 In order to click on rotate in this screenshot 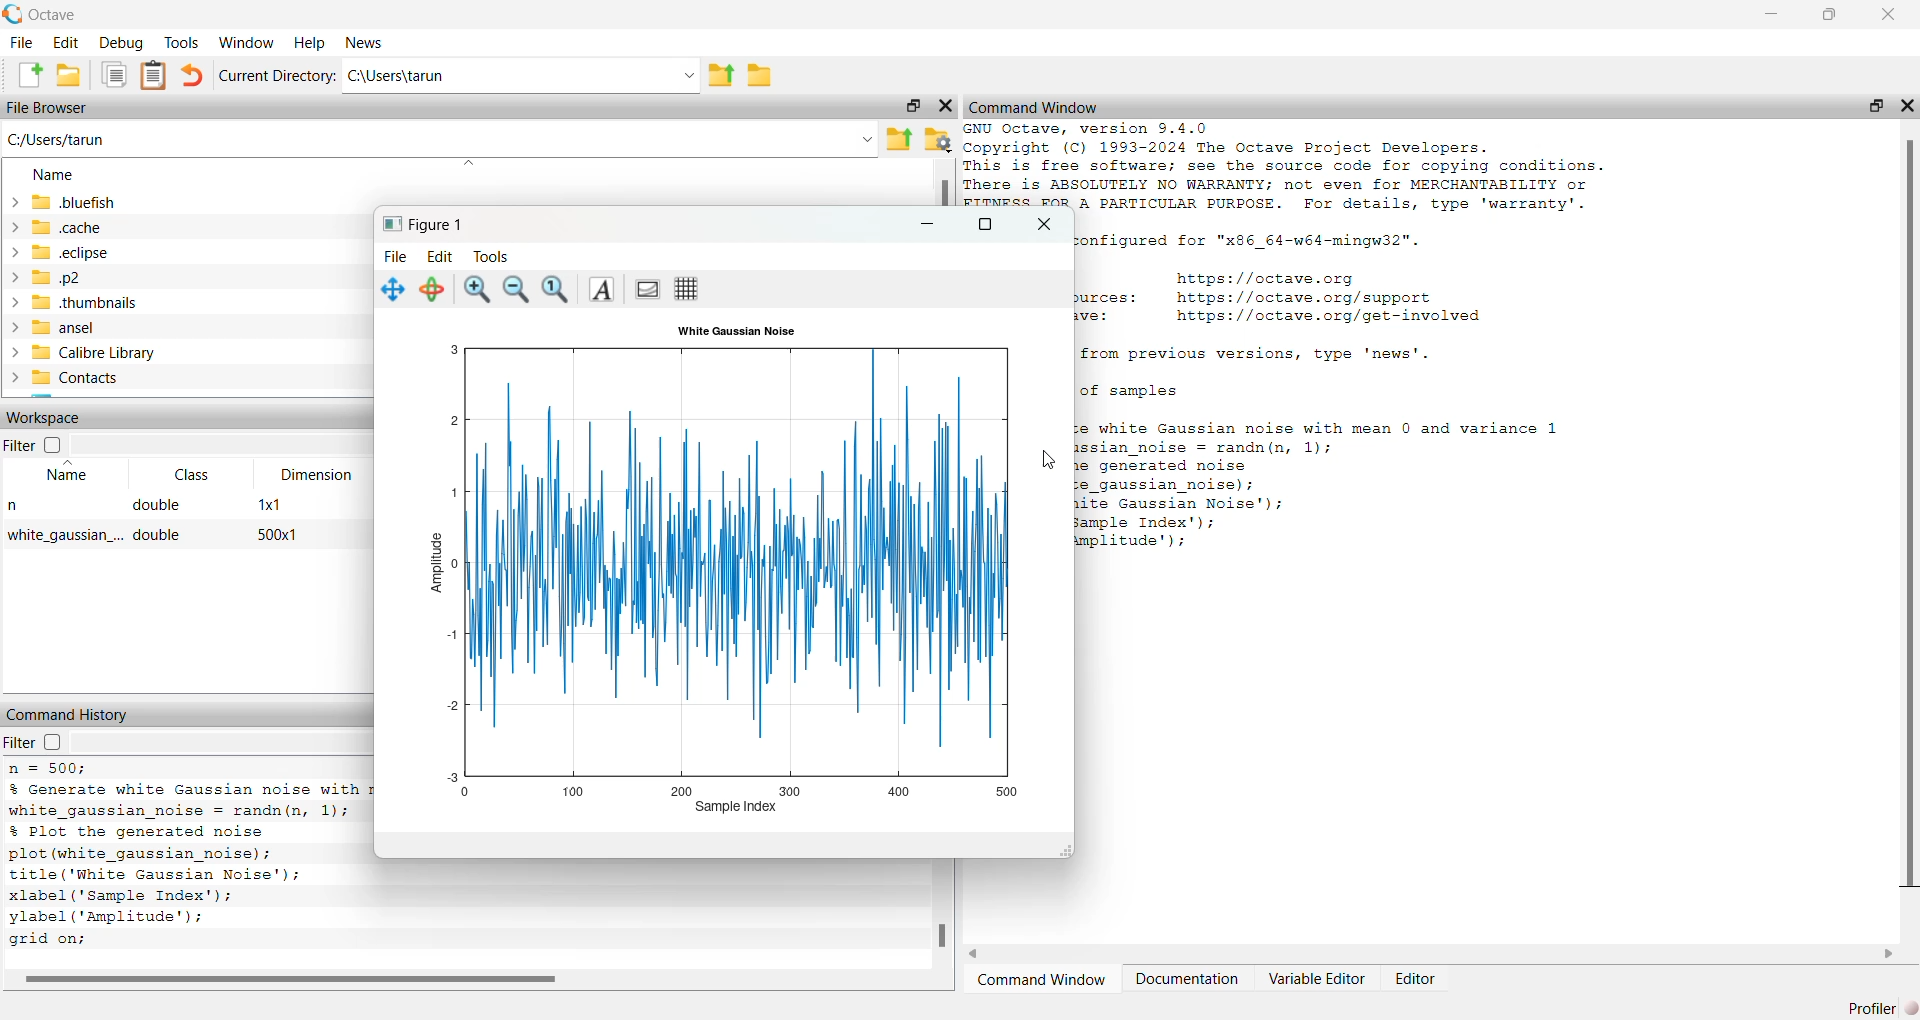, I will do `click(431, 289)`.